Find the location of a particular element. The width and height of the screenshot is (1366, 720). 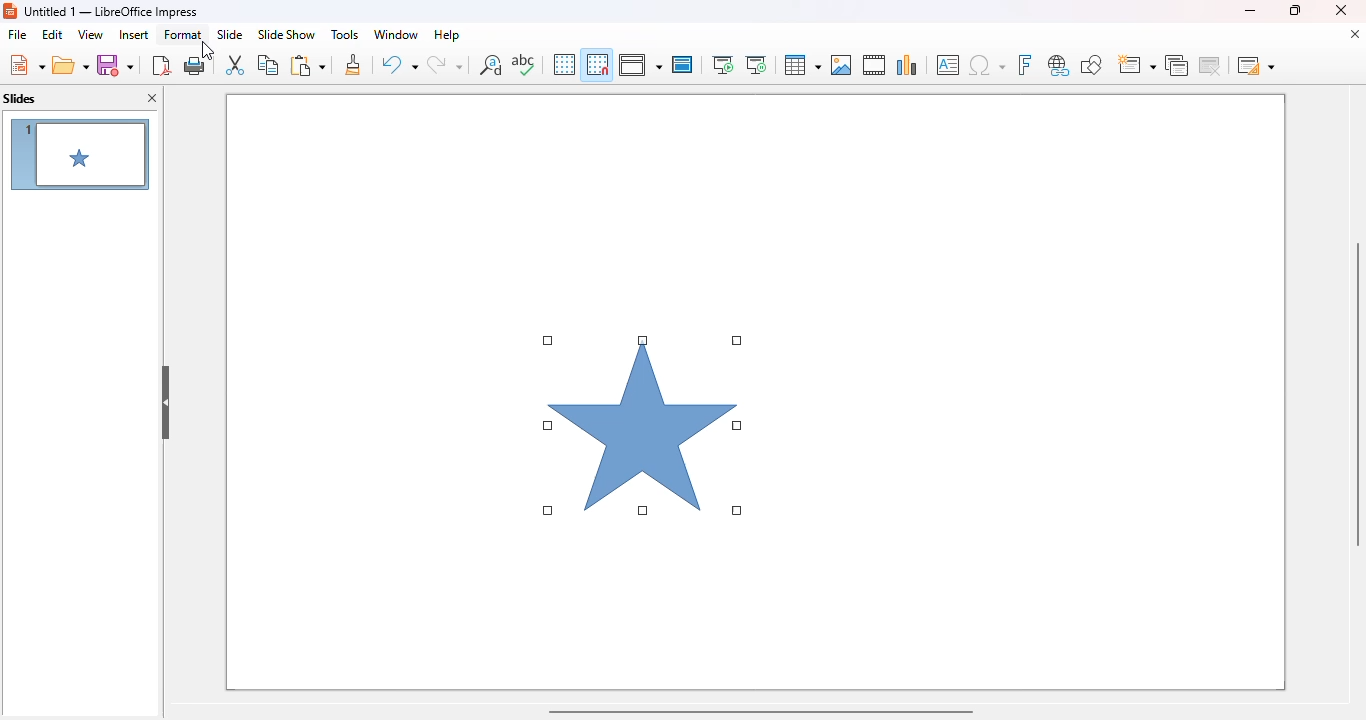

view is located at coordinates (90, 34).